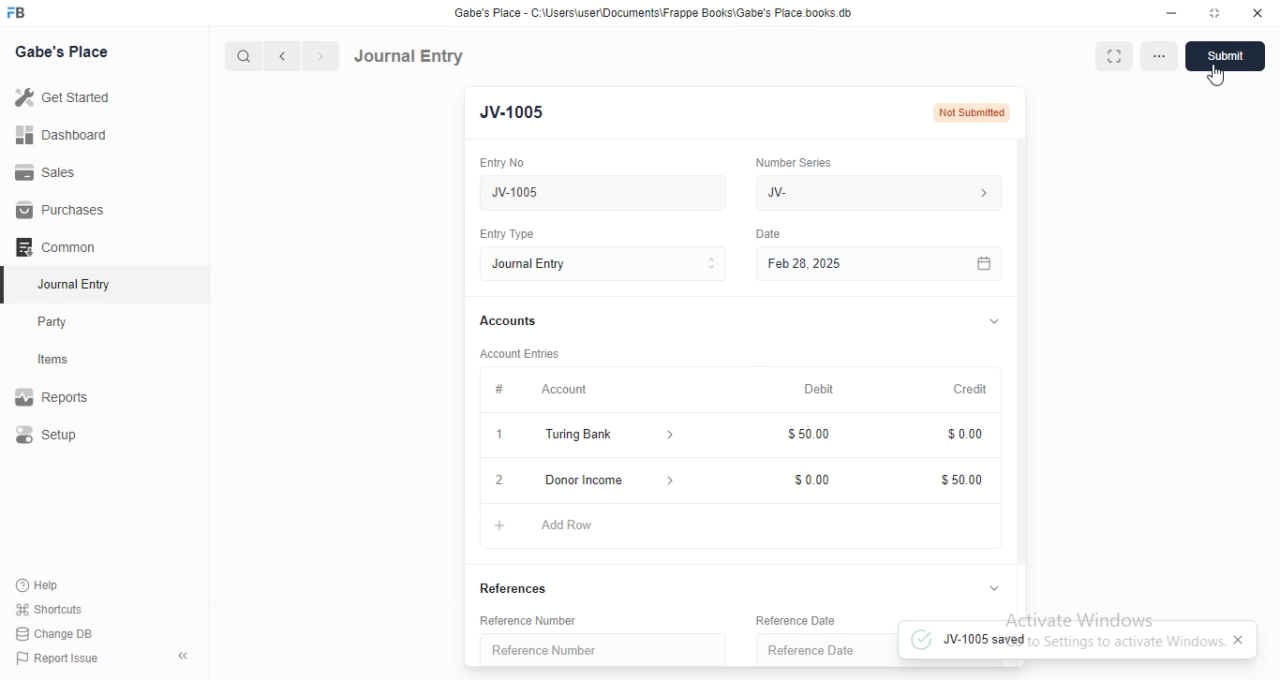 The image size is (1280, 680). What do you see at coordinates (279, 56) in the screenshot?
I see `previous` at bounding box center [279, 56].